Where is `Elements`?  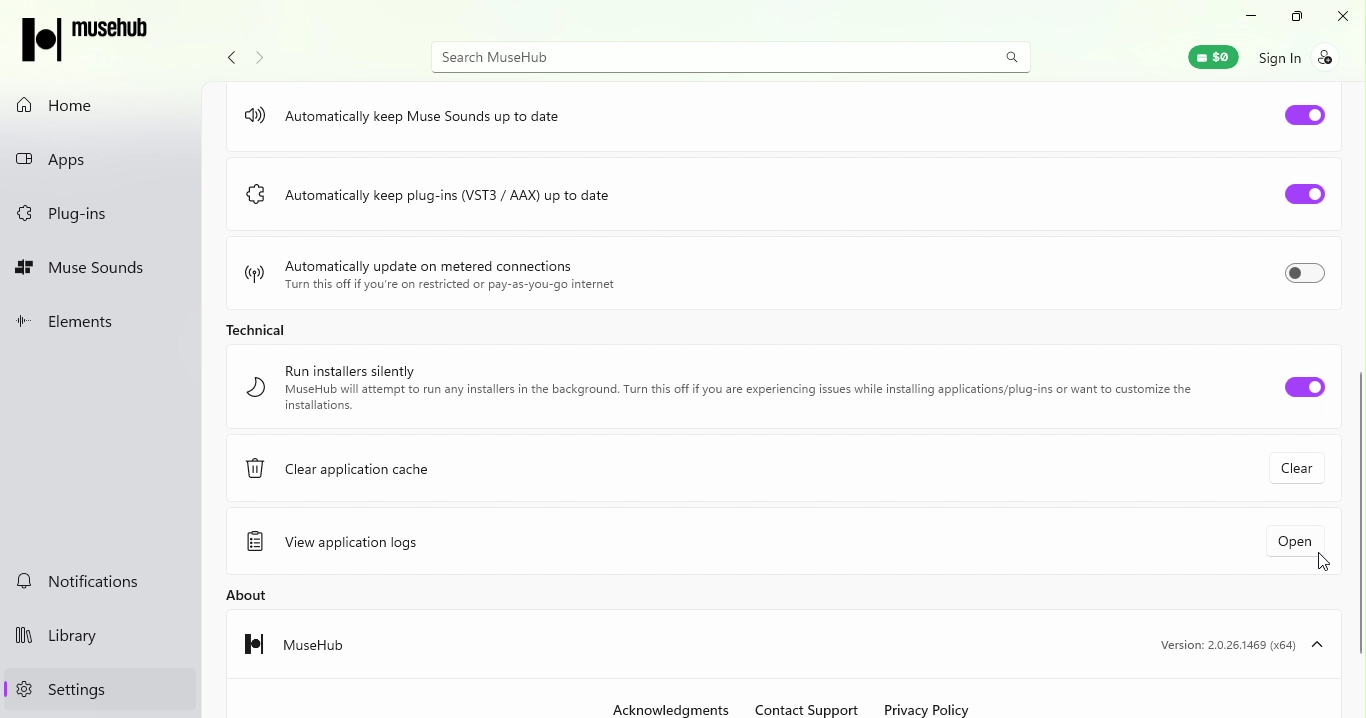
Elements is located at coordinates (81, 322).